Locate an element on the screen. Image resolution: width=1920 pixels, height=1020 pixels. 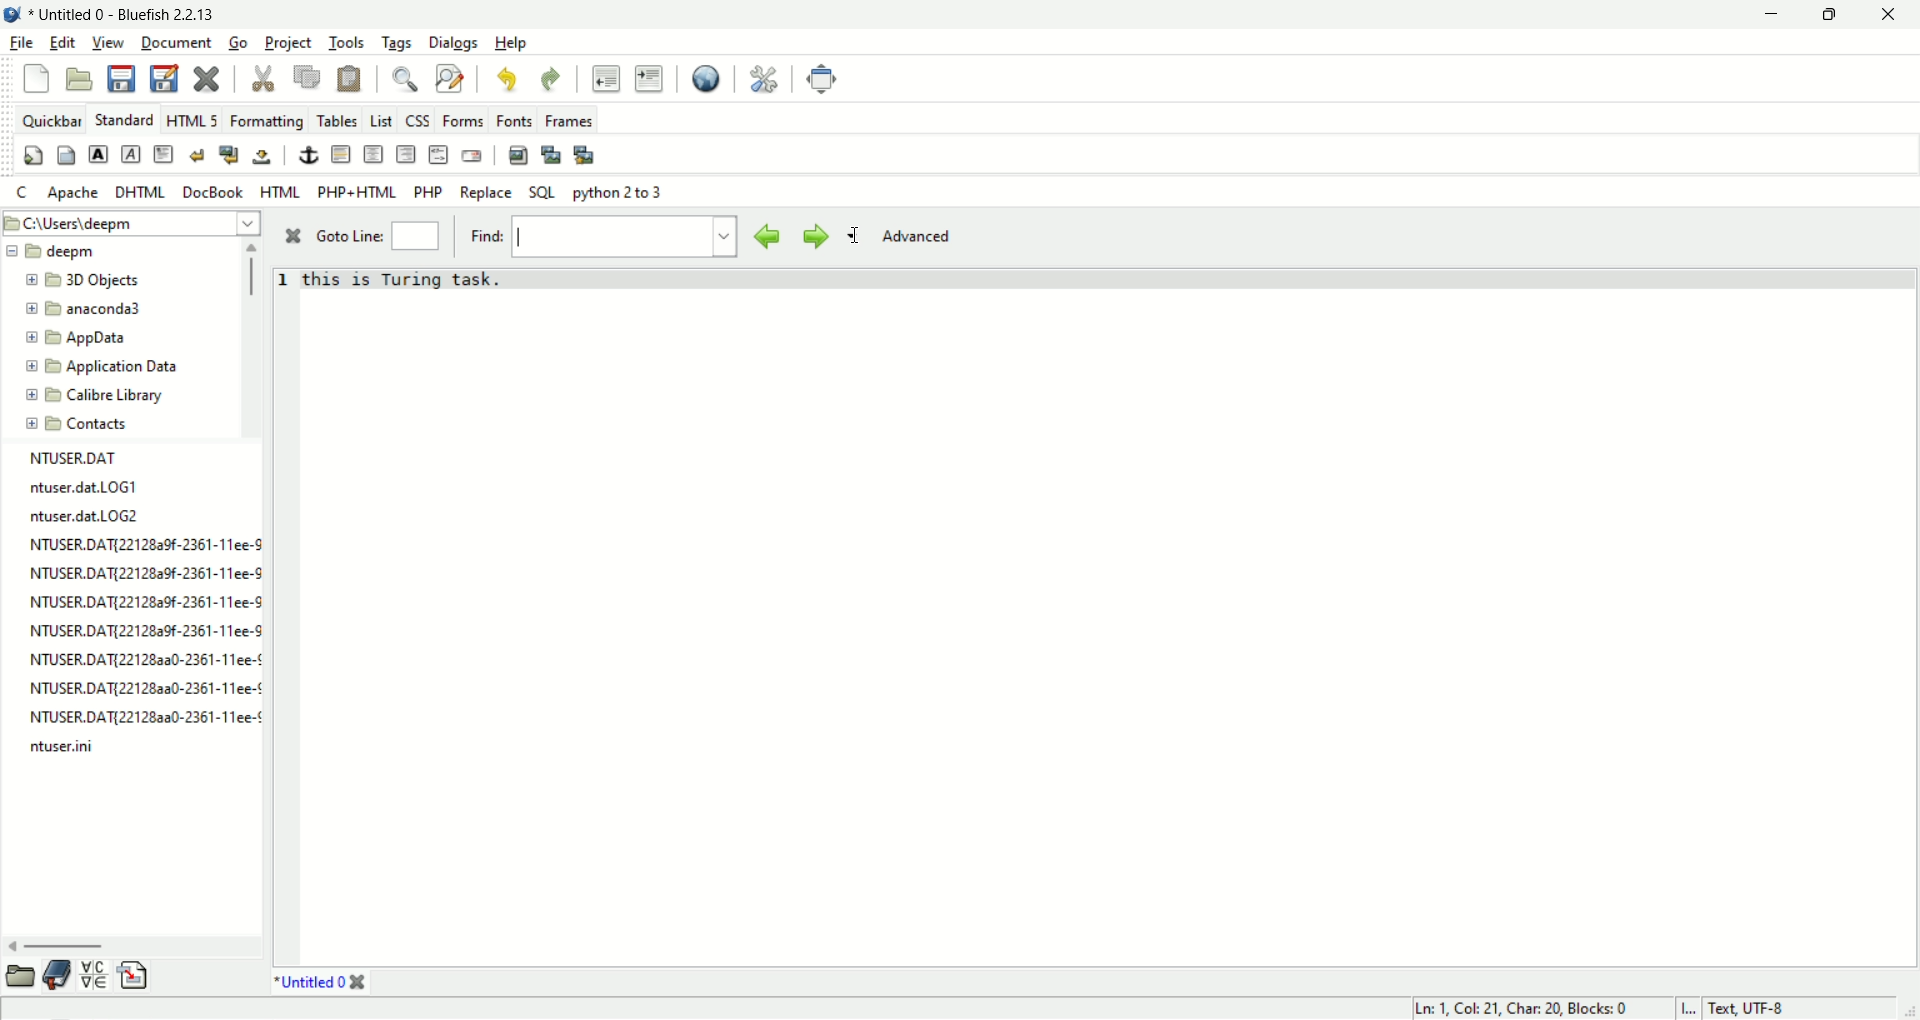
save is located at coordinates (119, 78).